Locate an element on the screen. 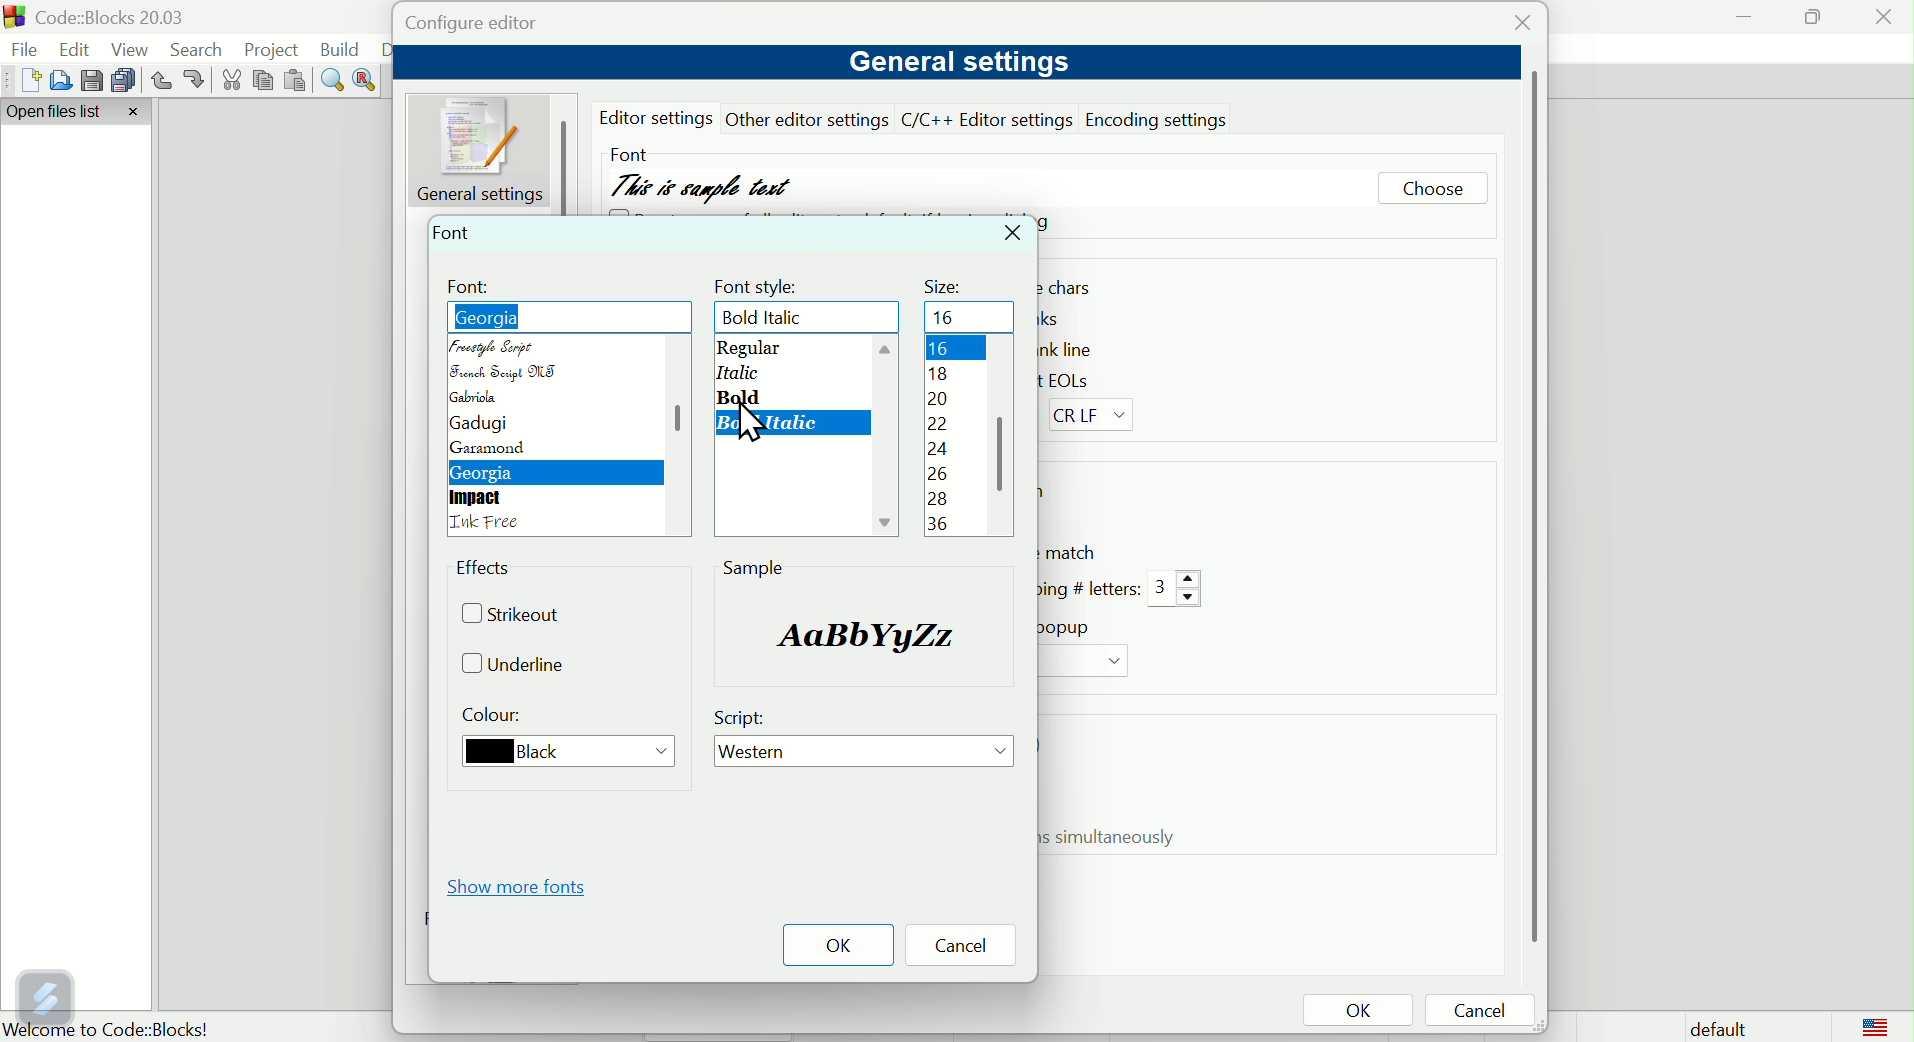  Oblique is located at coordinates (744, 374).